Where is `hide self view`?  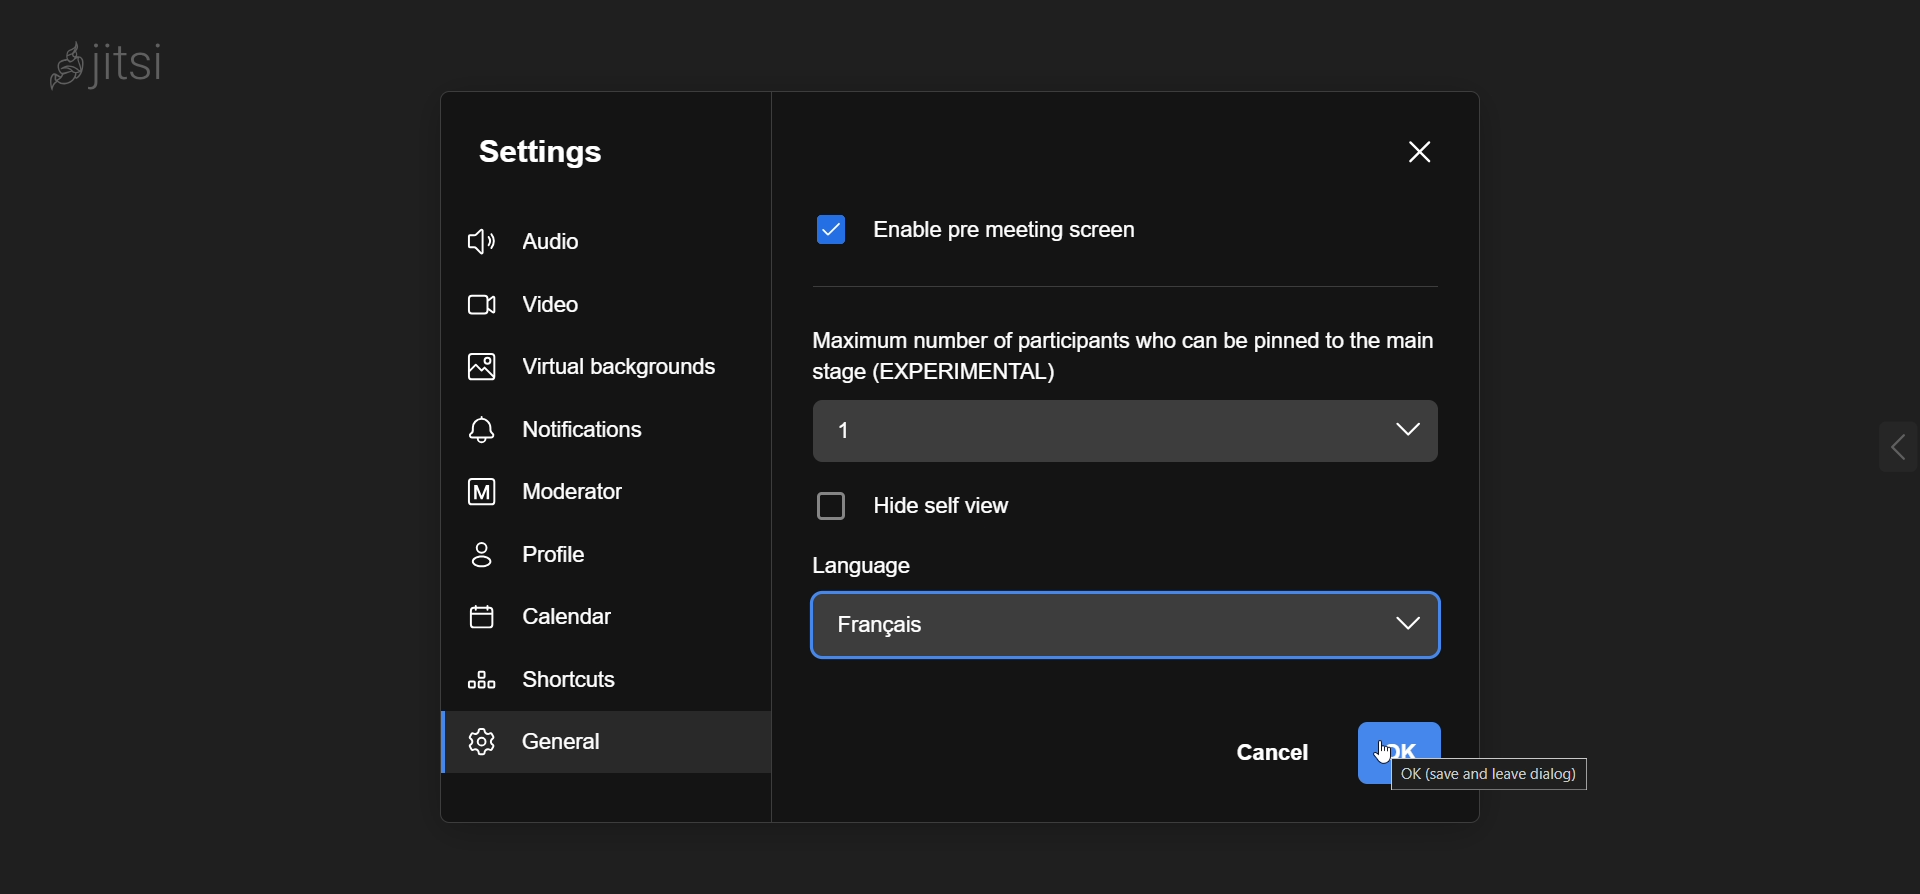 hide self view is located at coordinates (923, 509).